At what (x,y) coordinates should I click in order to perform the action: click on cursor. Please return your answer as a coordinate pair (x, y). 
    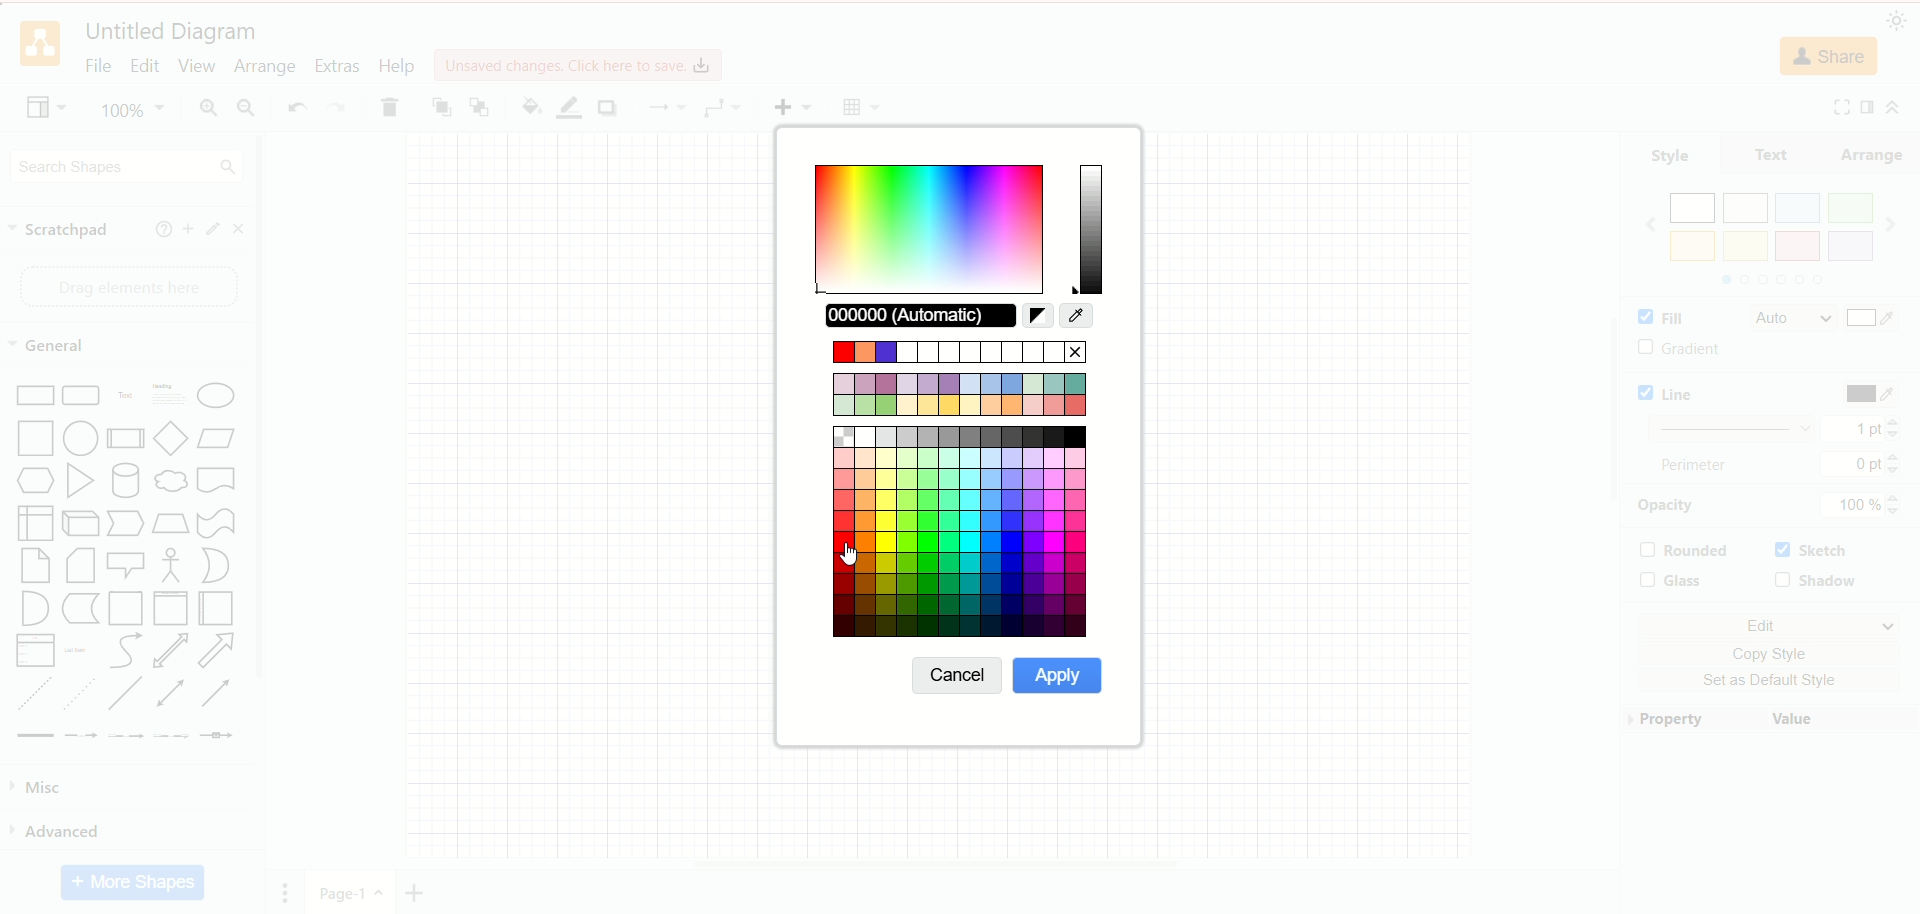
    Looking at the image, I should click on (850, 556).